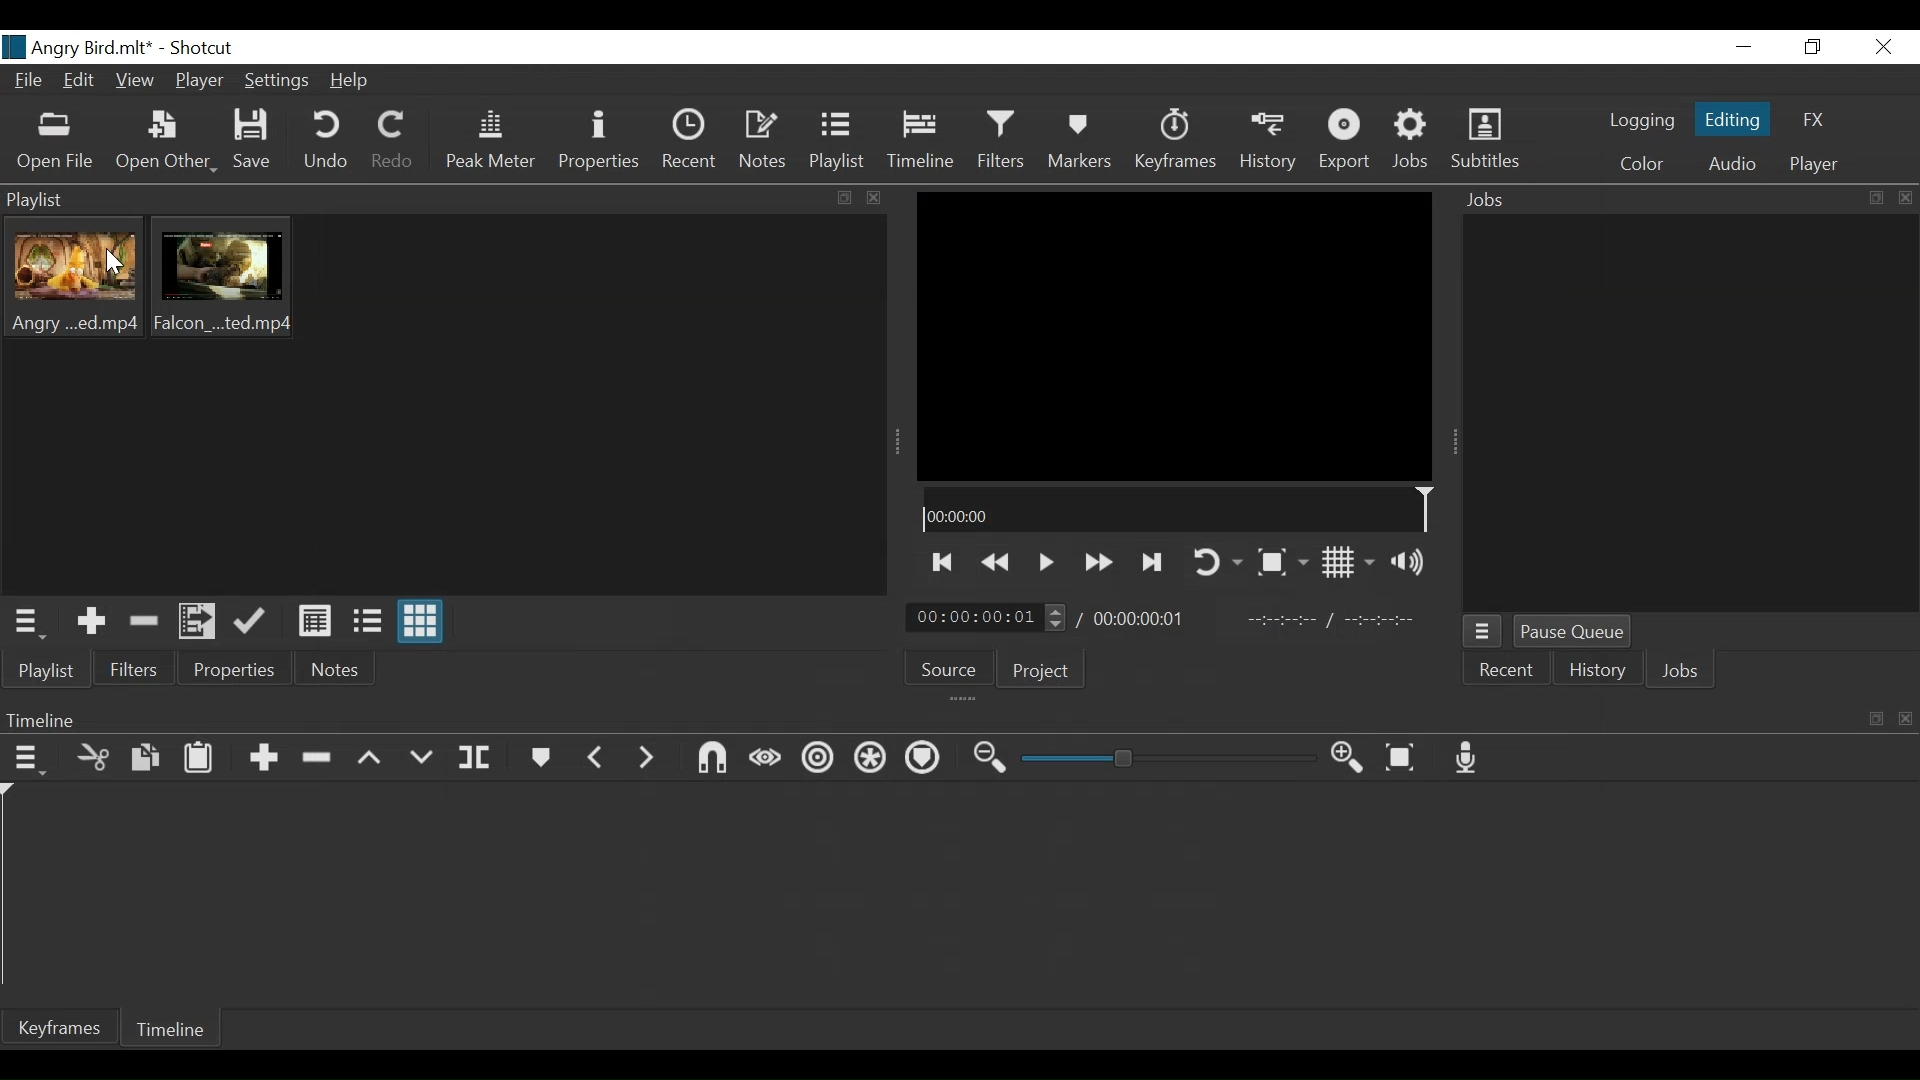 Image resolution: width=1920 pixels, height=1080 pixels. What do you see at coordinates (989, 759) in the screenshot?
I see `Zoom timeline out` at bounding box center [989, 759].